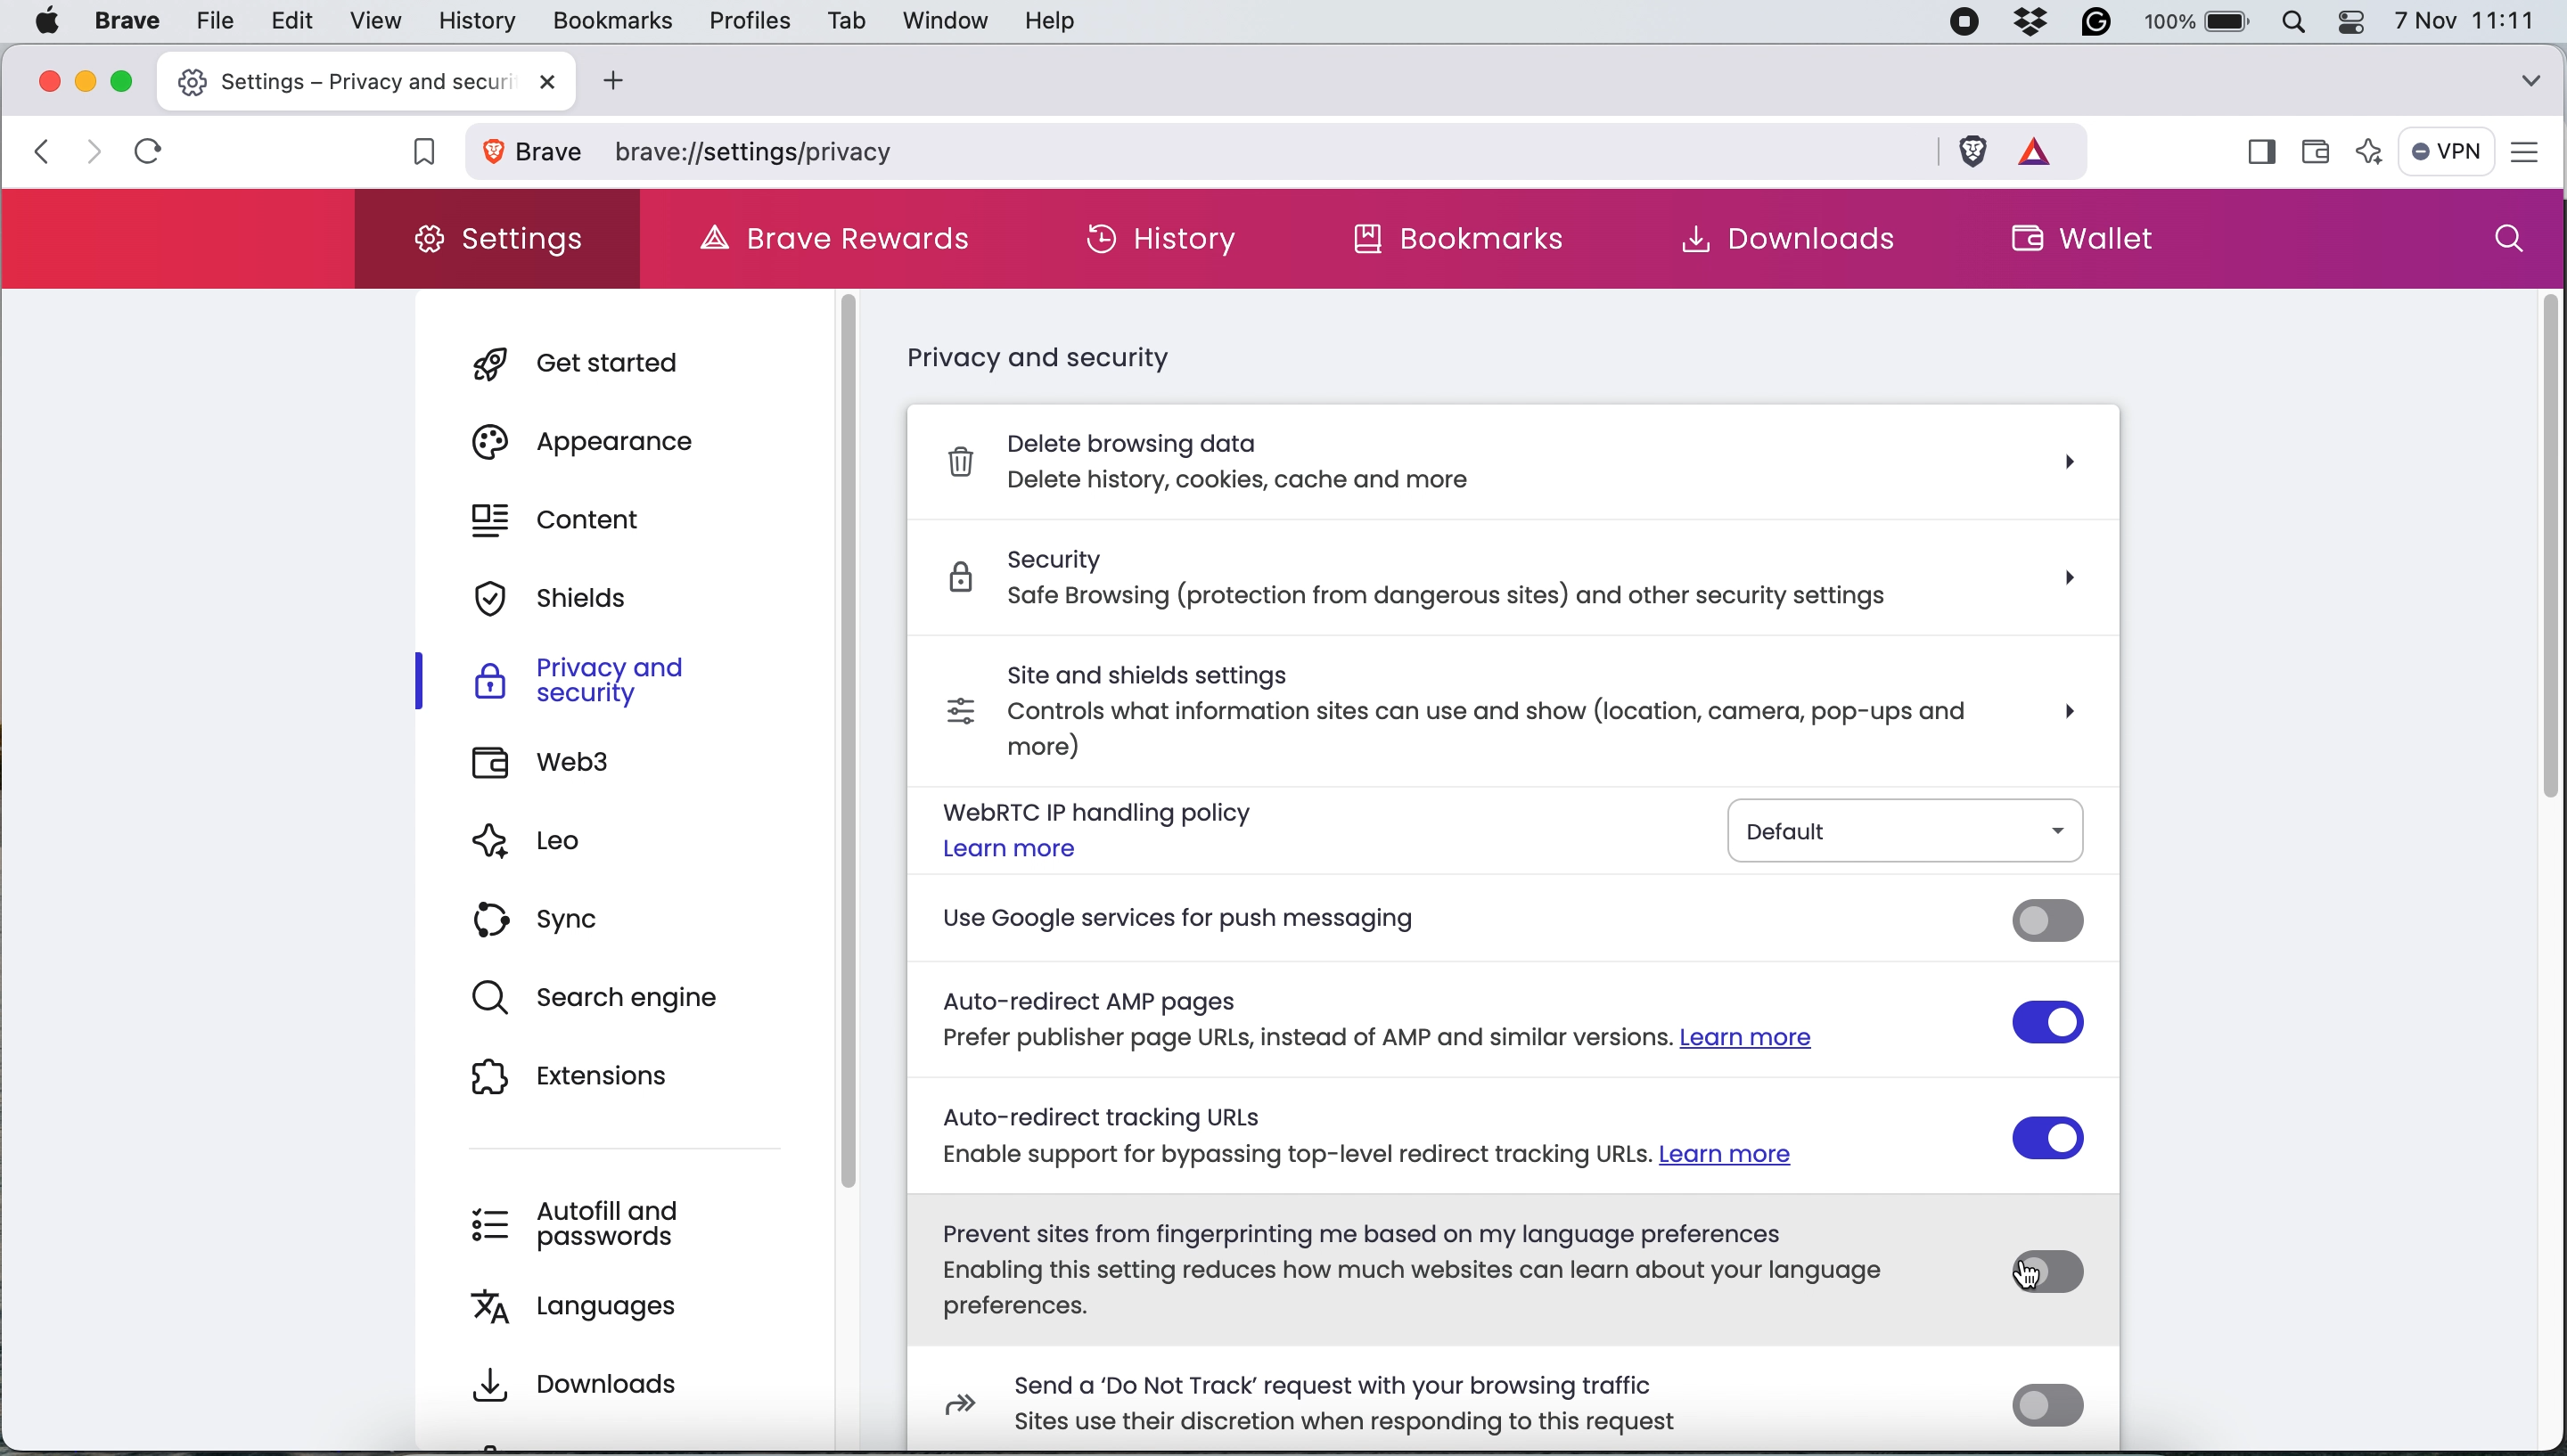 The image size is (2567, 1456). Describe the element at coordinates (474, 22) in the screenshot. I see `history` at that location.